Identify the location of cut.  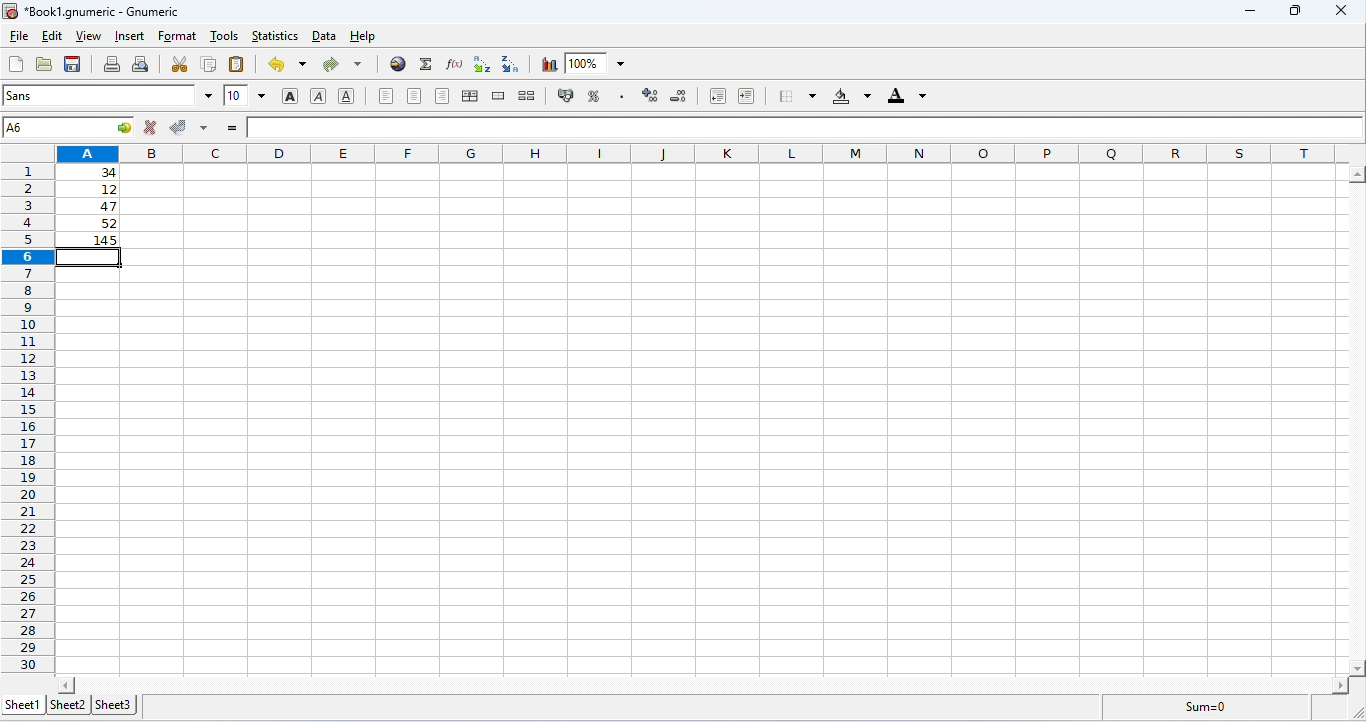
(180, 64).